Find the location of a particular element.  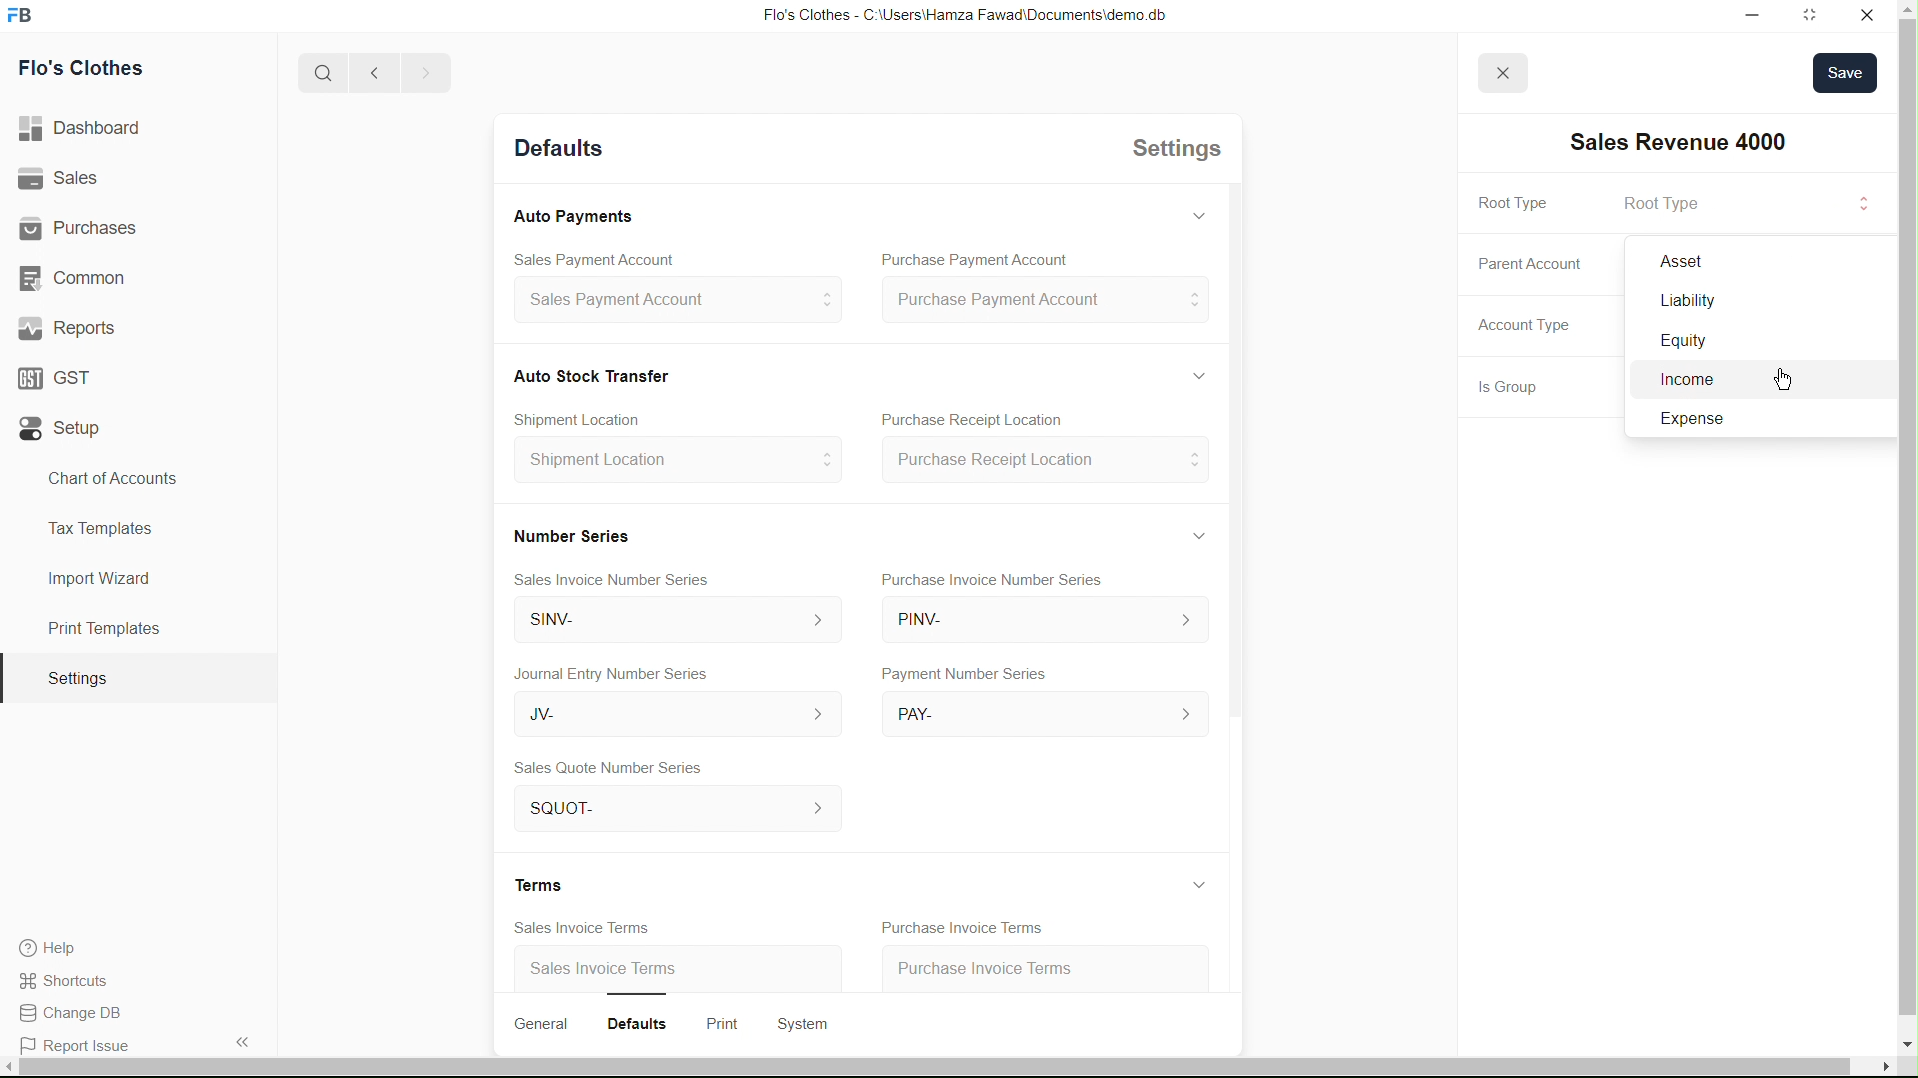

Account Type is located at coordinates (1541, 330).